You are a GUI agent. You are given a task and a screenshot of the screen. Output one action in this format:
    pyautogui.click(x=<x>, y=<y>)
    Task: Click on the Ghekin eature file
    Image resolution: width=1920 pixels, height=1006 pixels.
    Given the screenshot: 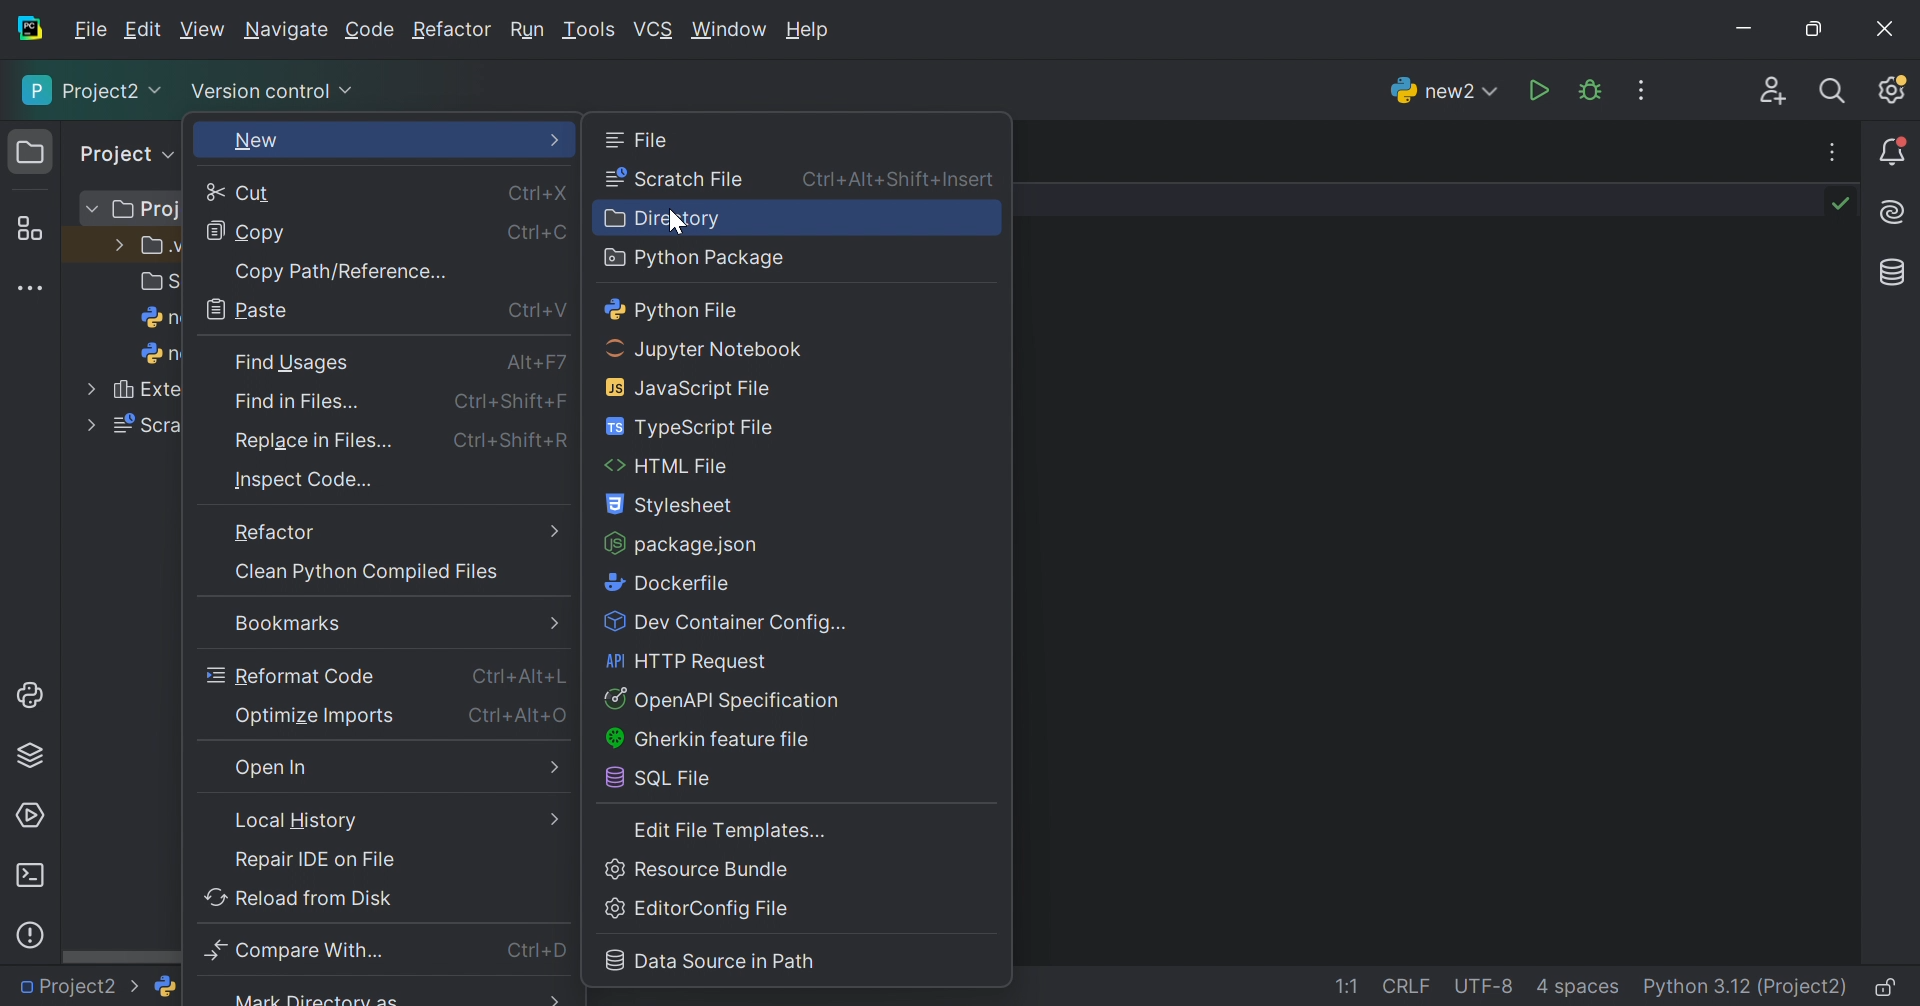 What is the action you would take?
    pyautogui.click(x=717, y=741)
    